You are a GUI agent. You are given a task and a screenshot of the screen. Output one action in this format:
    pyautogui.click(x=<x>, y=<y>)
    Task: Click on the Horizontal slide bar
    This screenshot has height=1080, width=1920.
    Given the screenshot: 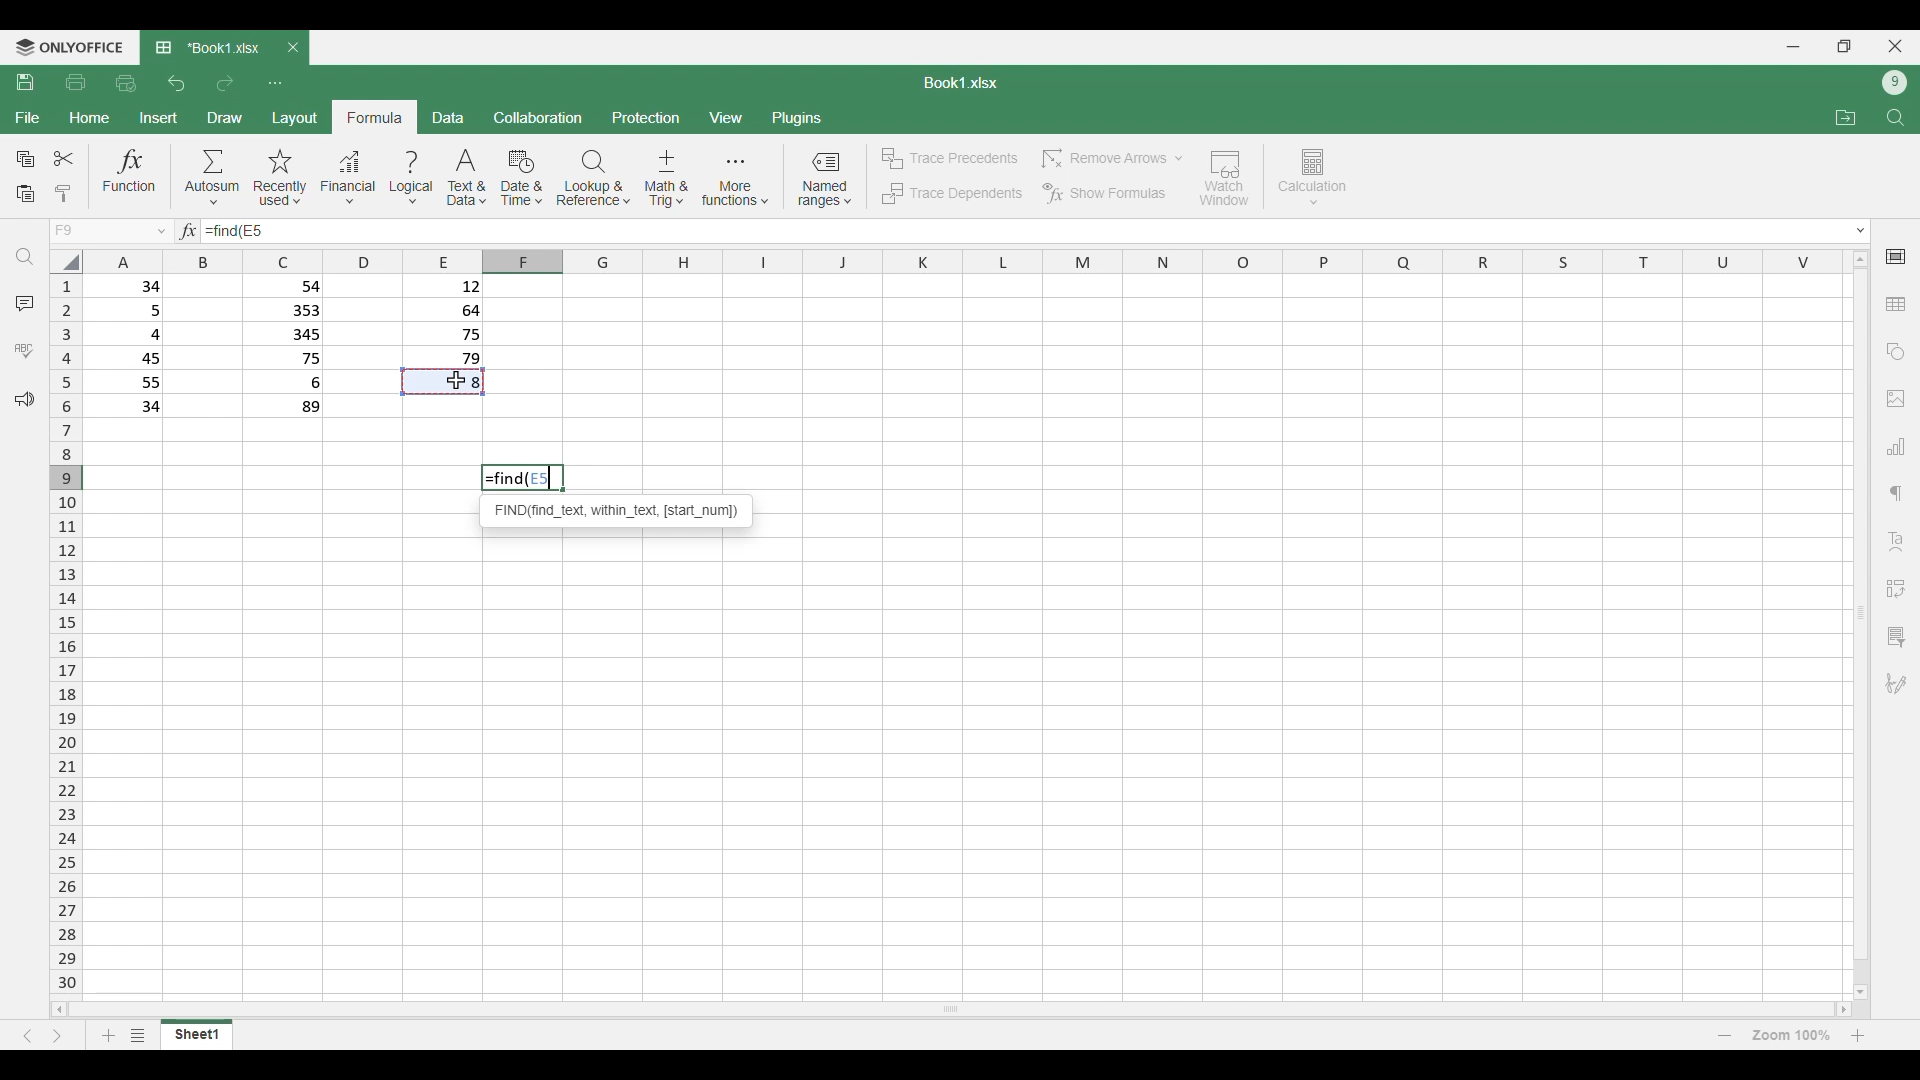 What is the action you would take?
    pyautogui.click(x=951, y=1008)
    